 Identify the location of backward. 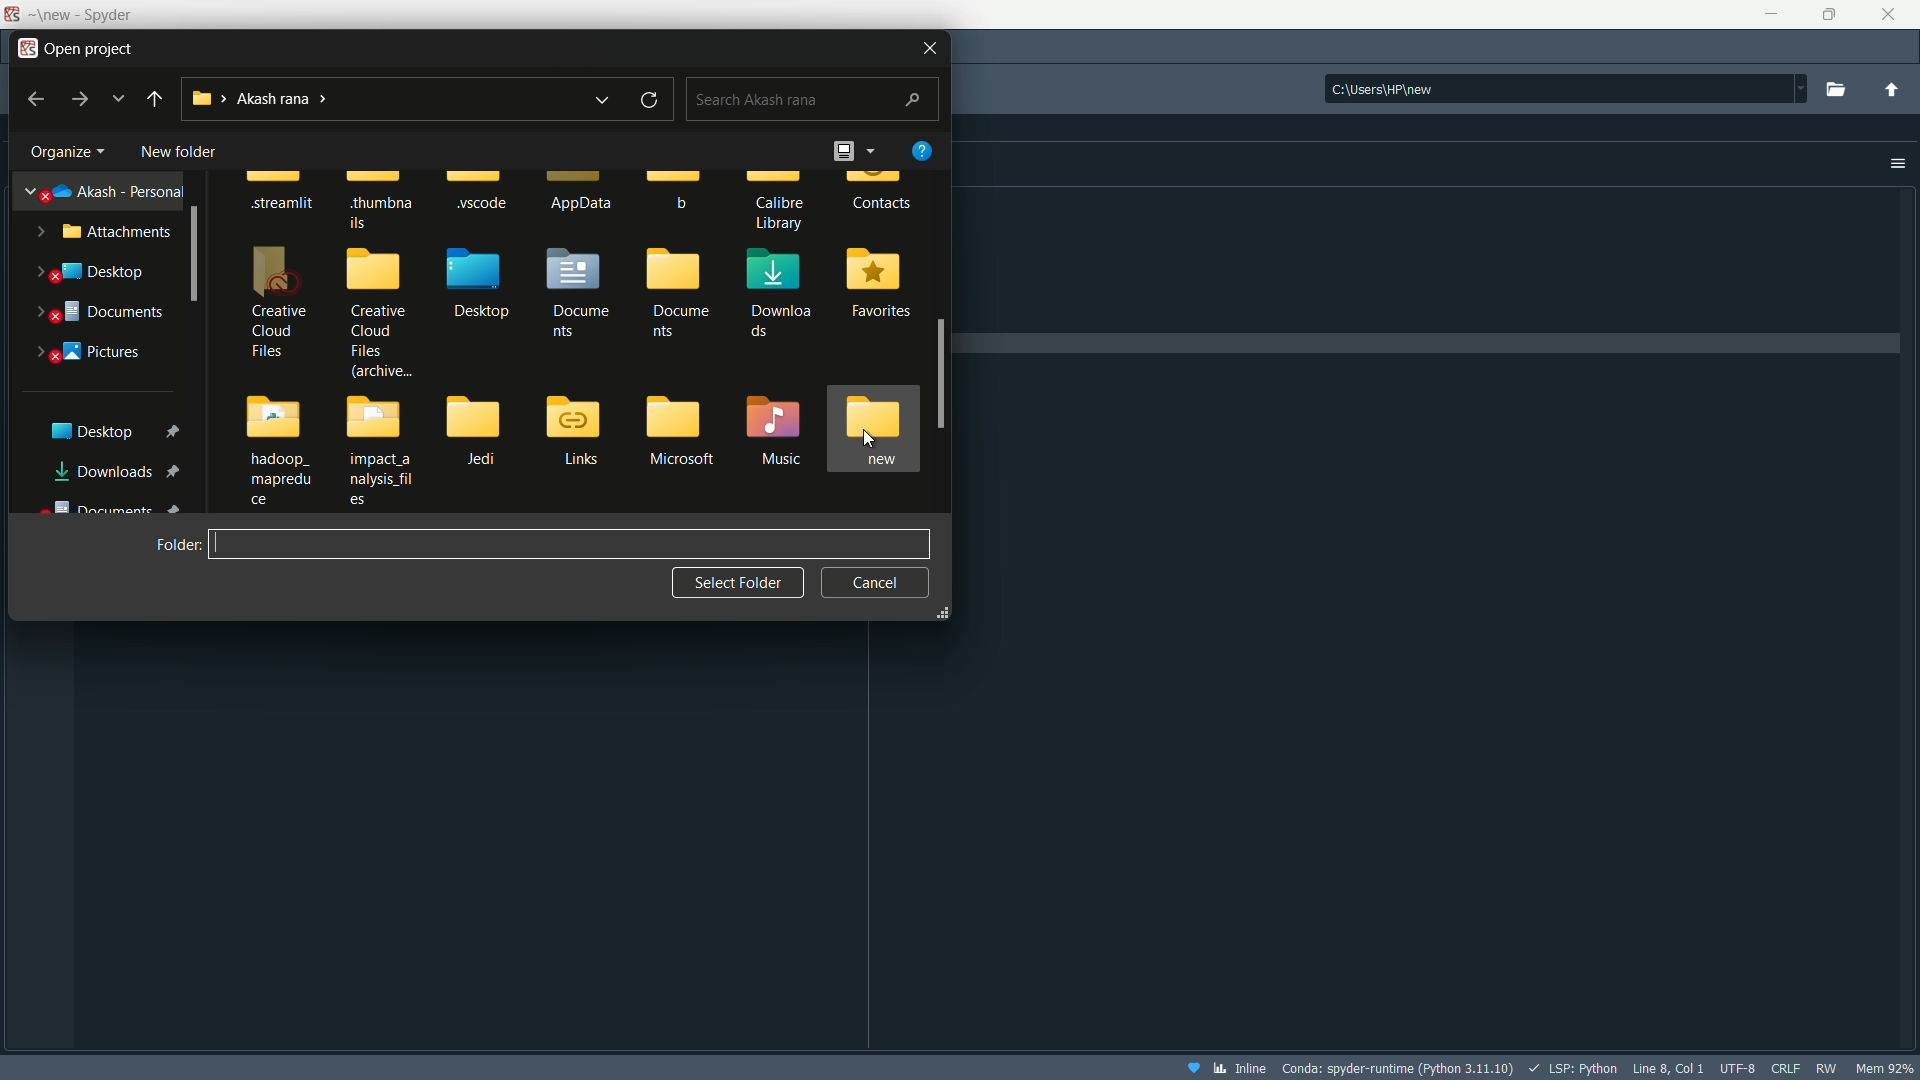
(33, 98).